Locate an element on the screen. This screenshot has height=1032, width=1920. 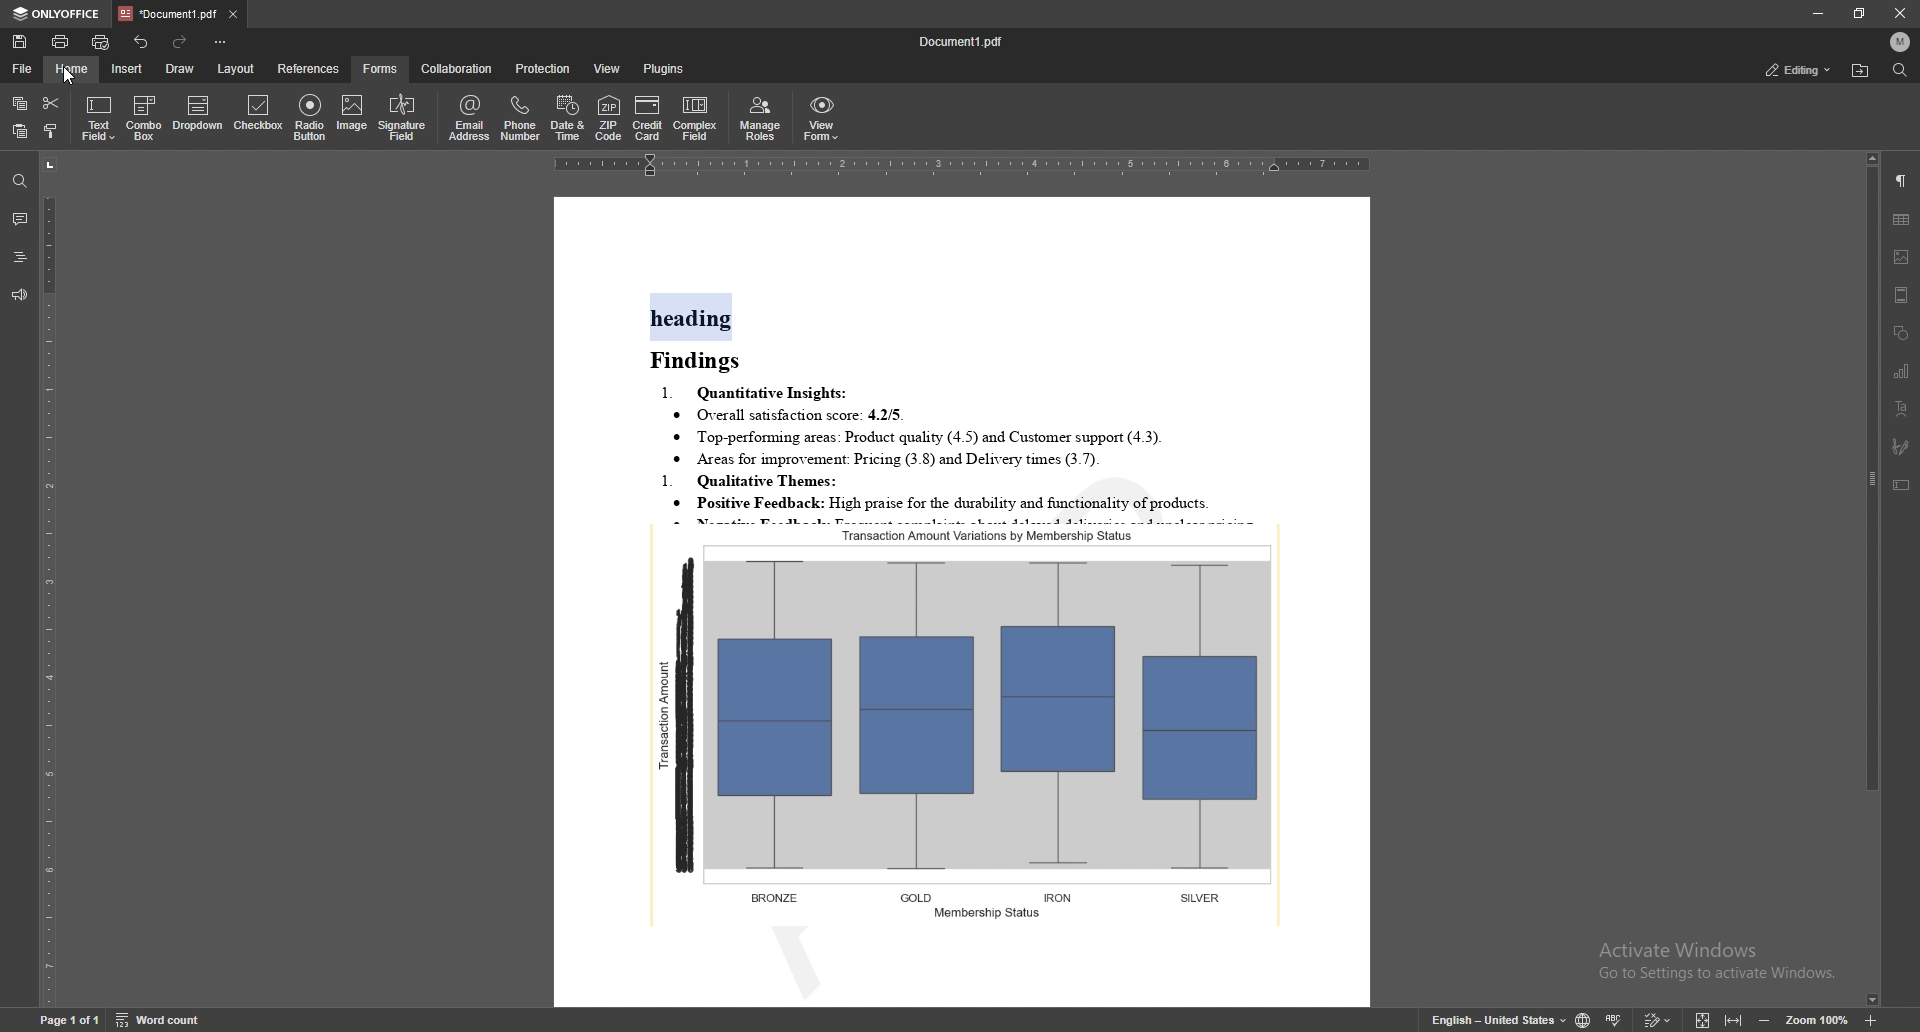
comment is located at coordinates (19, 219).